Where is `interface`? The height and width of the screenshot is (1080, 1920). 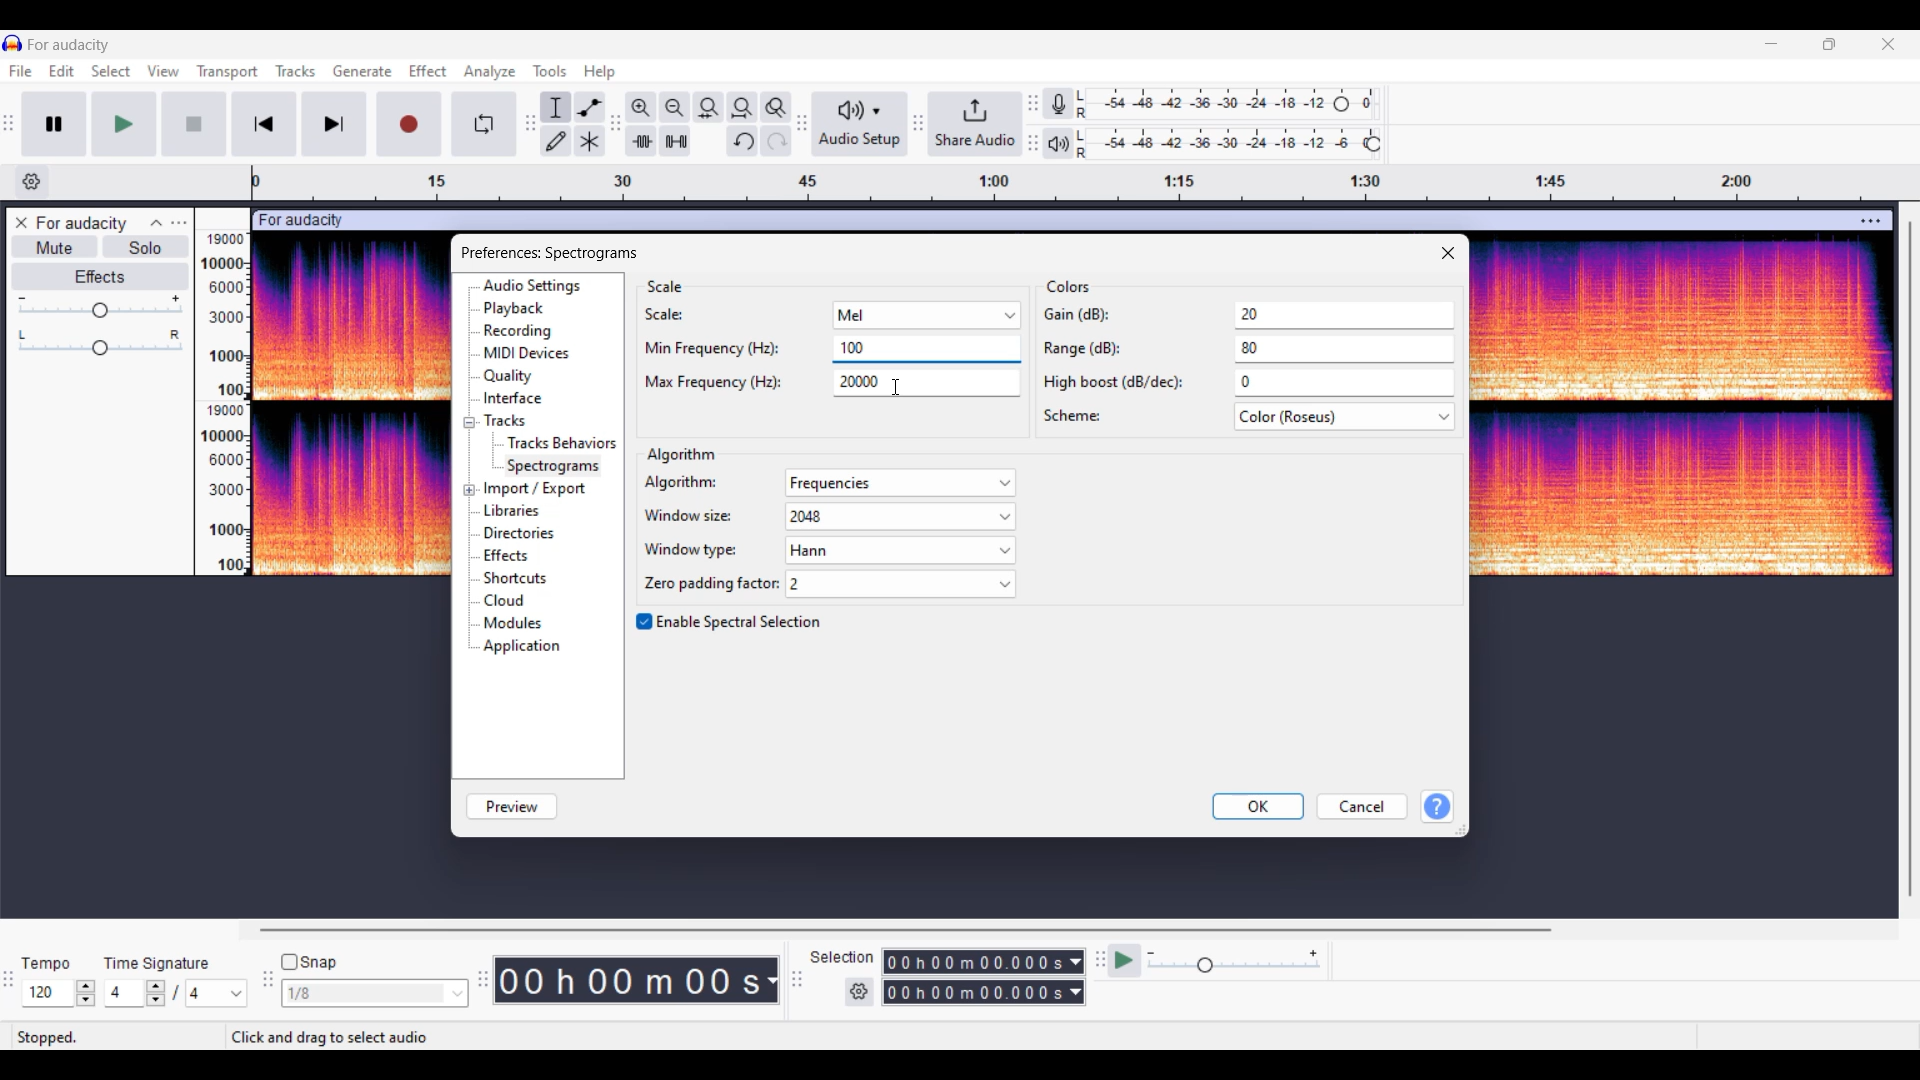
interface is located at coordinates (520, 400).